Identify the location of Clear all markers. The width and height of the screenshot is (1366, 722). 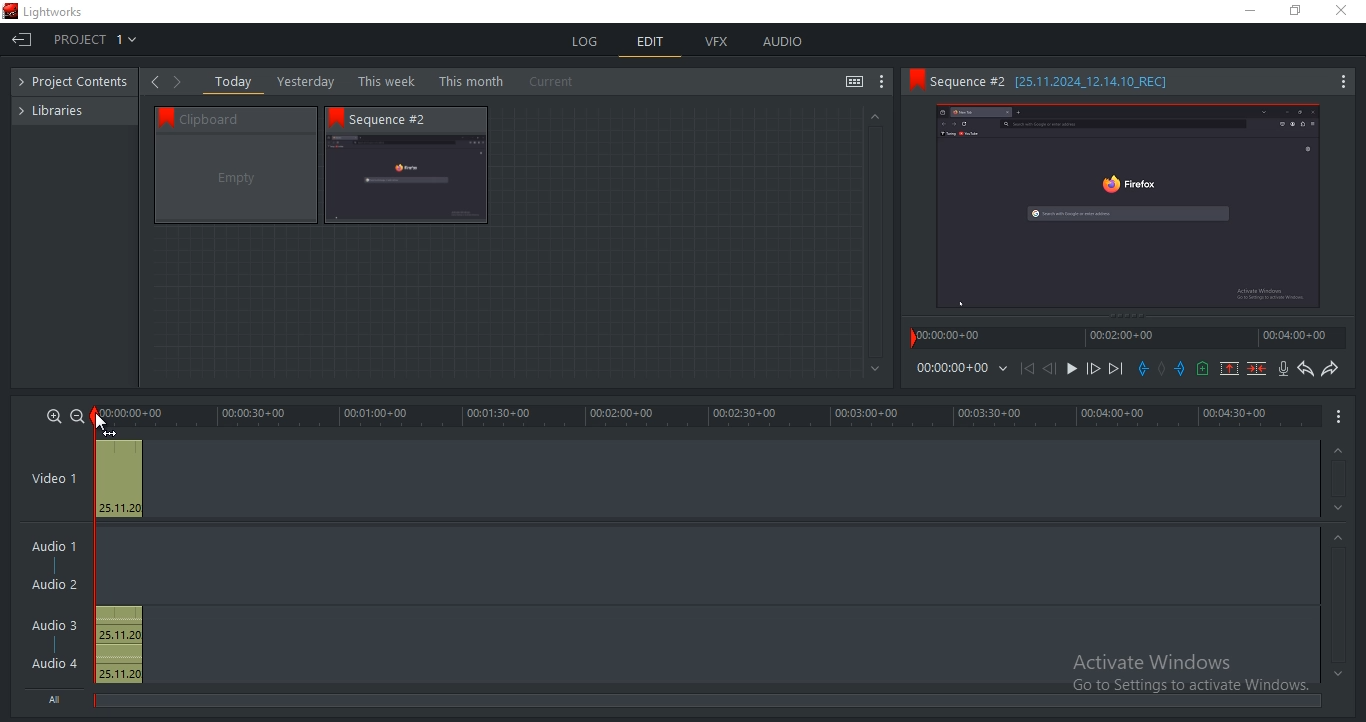
(1162, 371).